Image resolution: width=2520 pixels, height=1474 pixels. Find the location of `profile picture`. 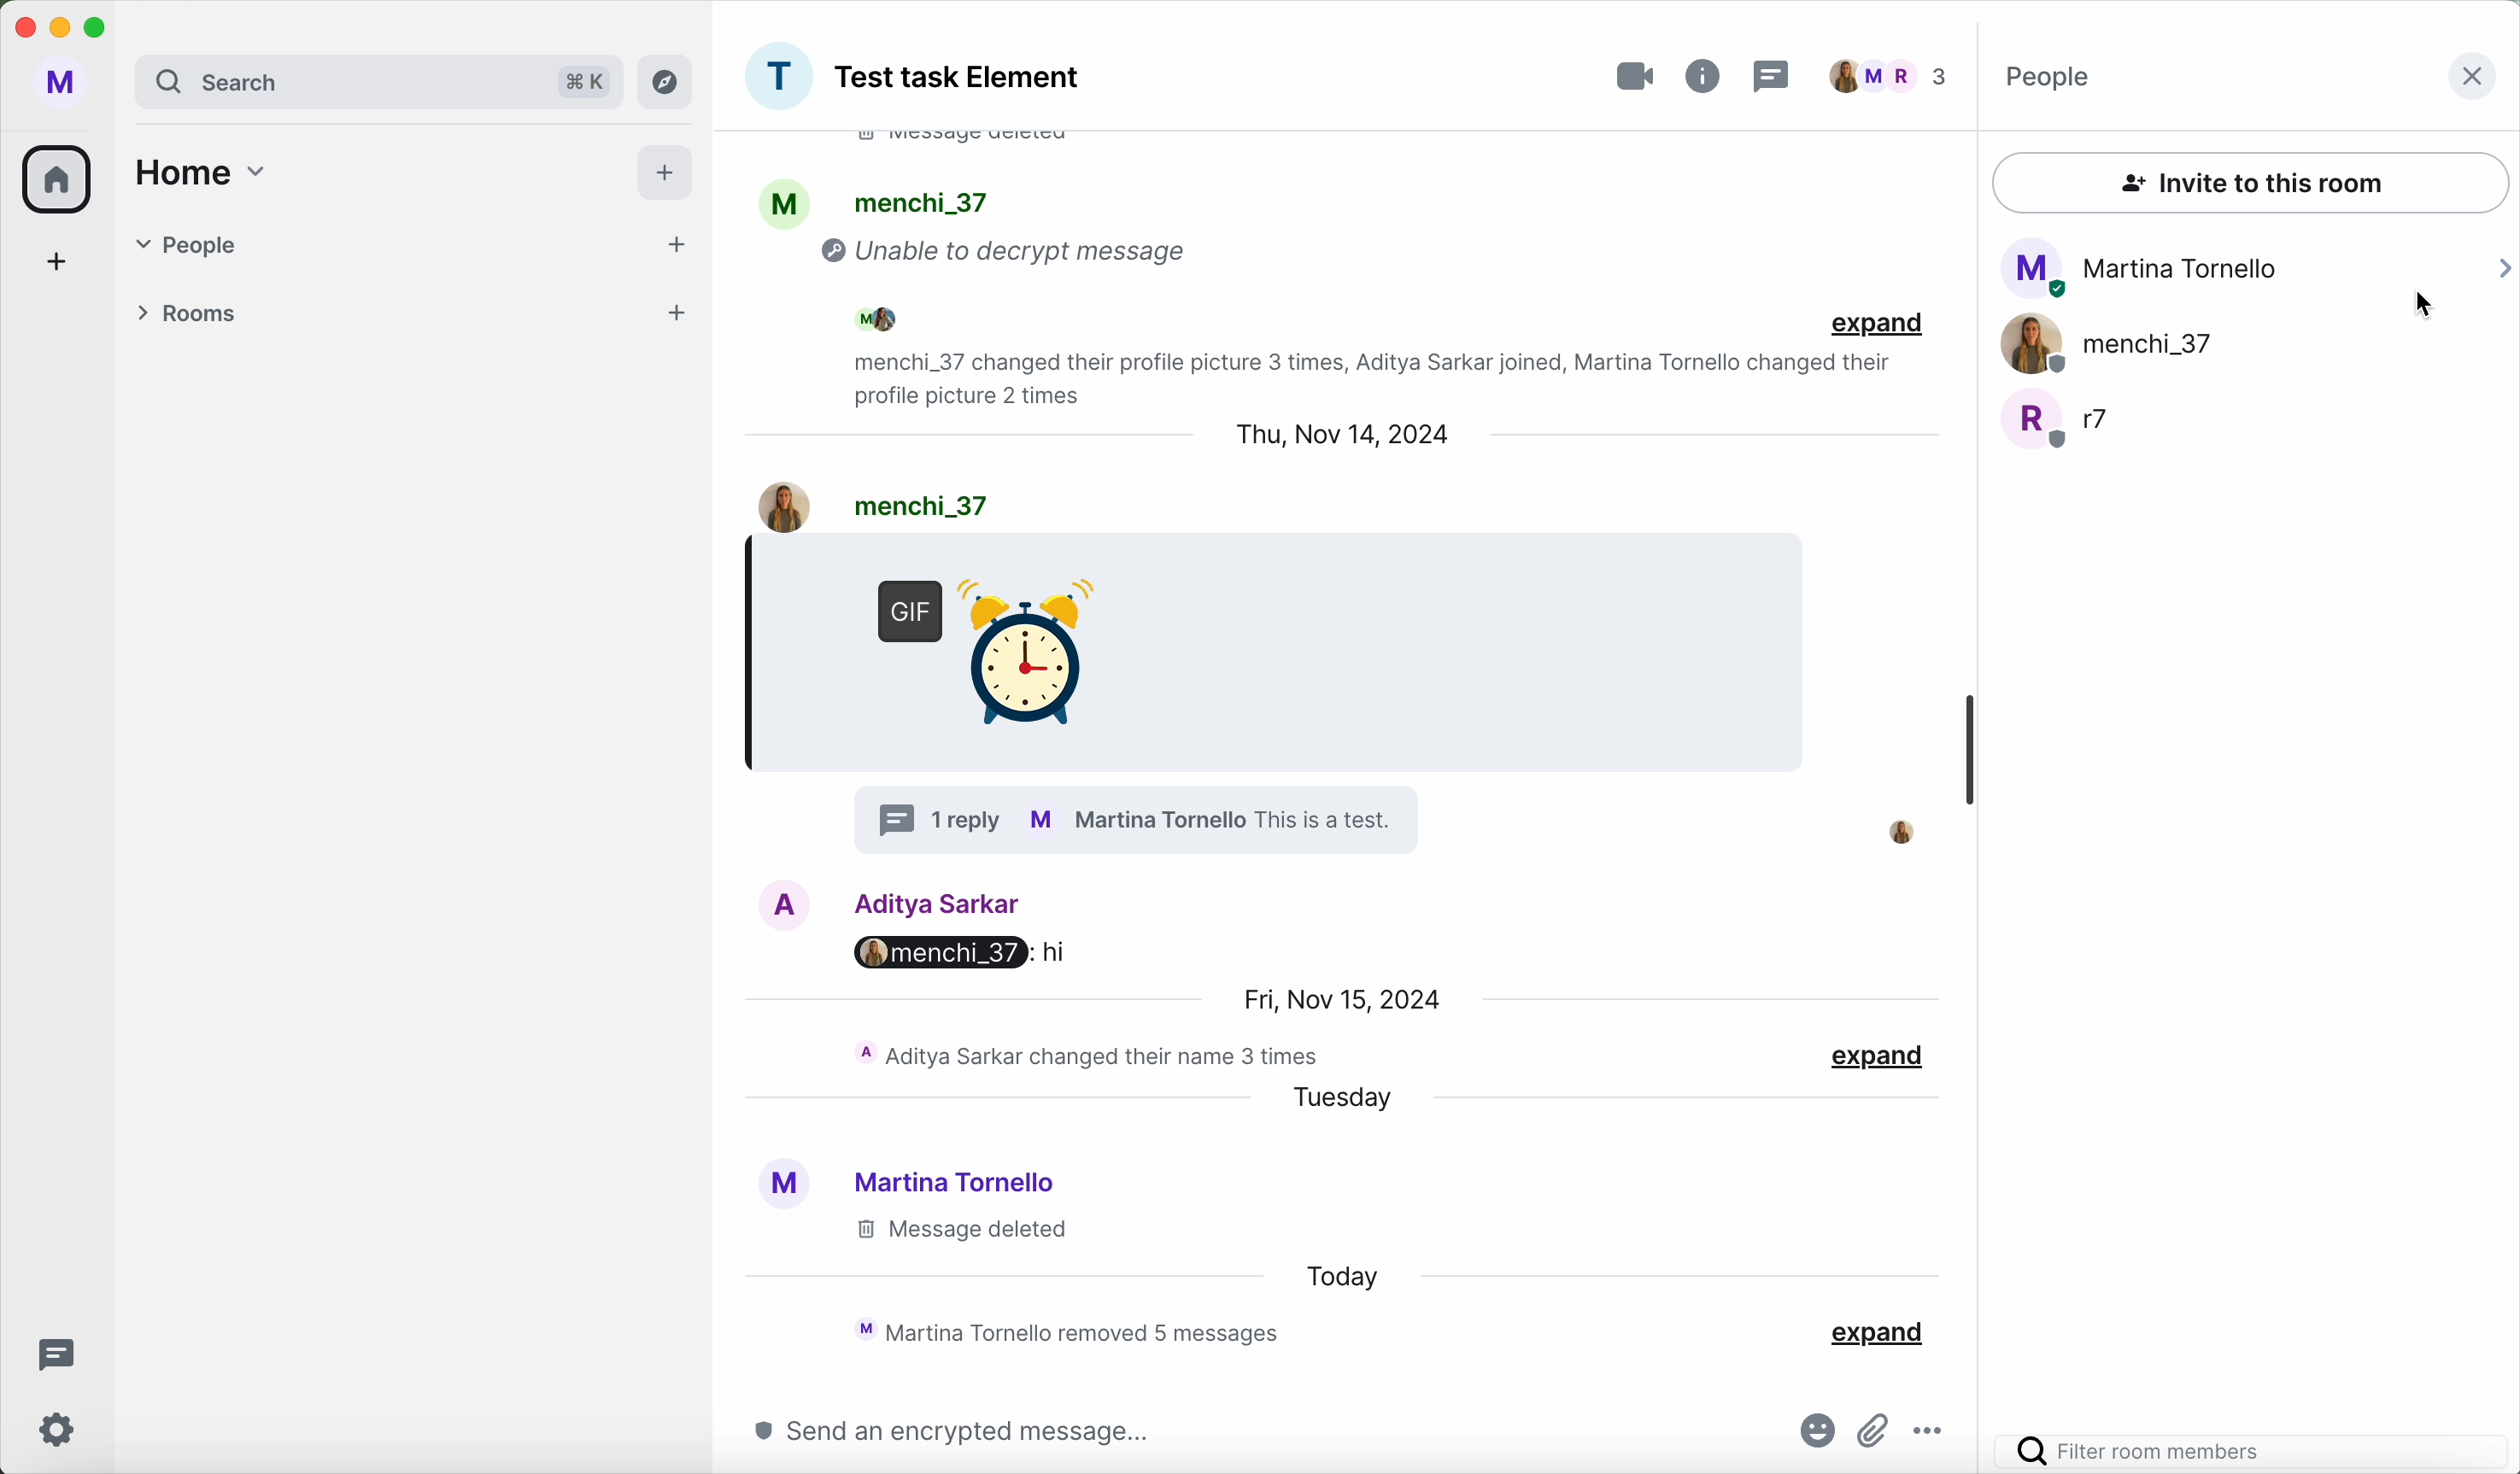

profile picture is located at coordinates (1906, 828).